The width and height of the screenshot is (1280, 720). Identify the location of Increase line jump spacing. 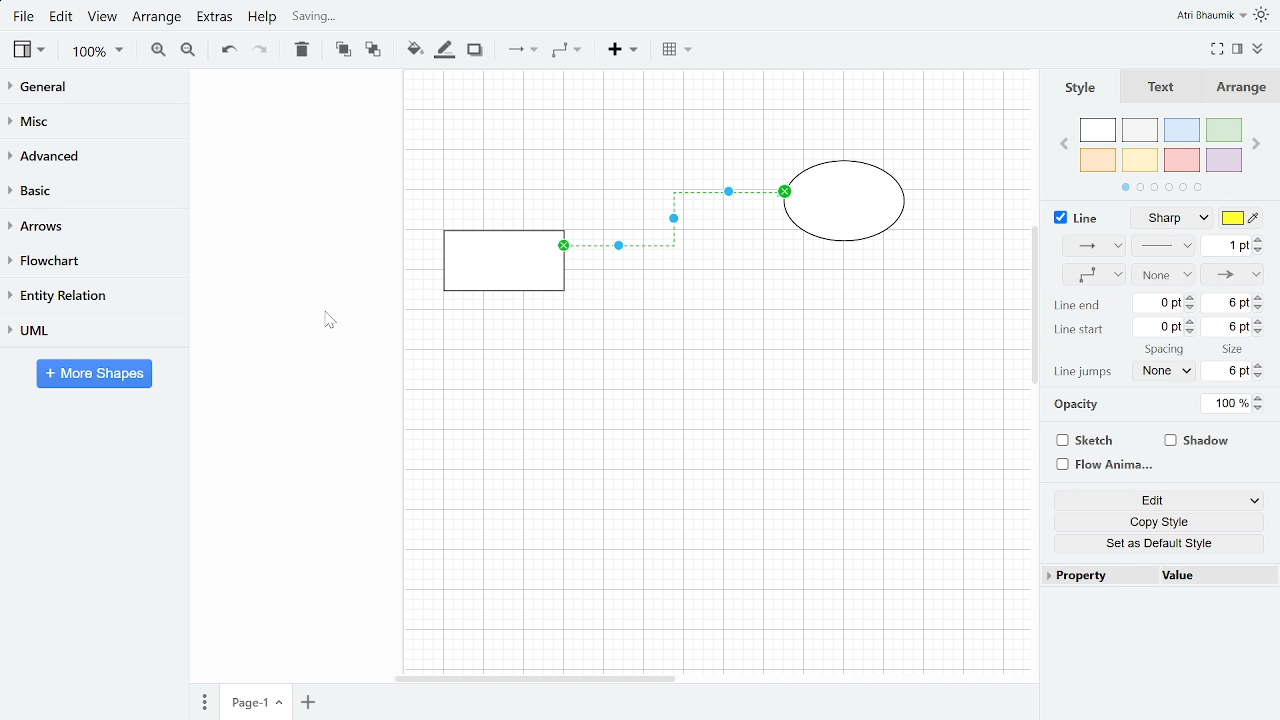
(1260, 365).